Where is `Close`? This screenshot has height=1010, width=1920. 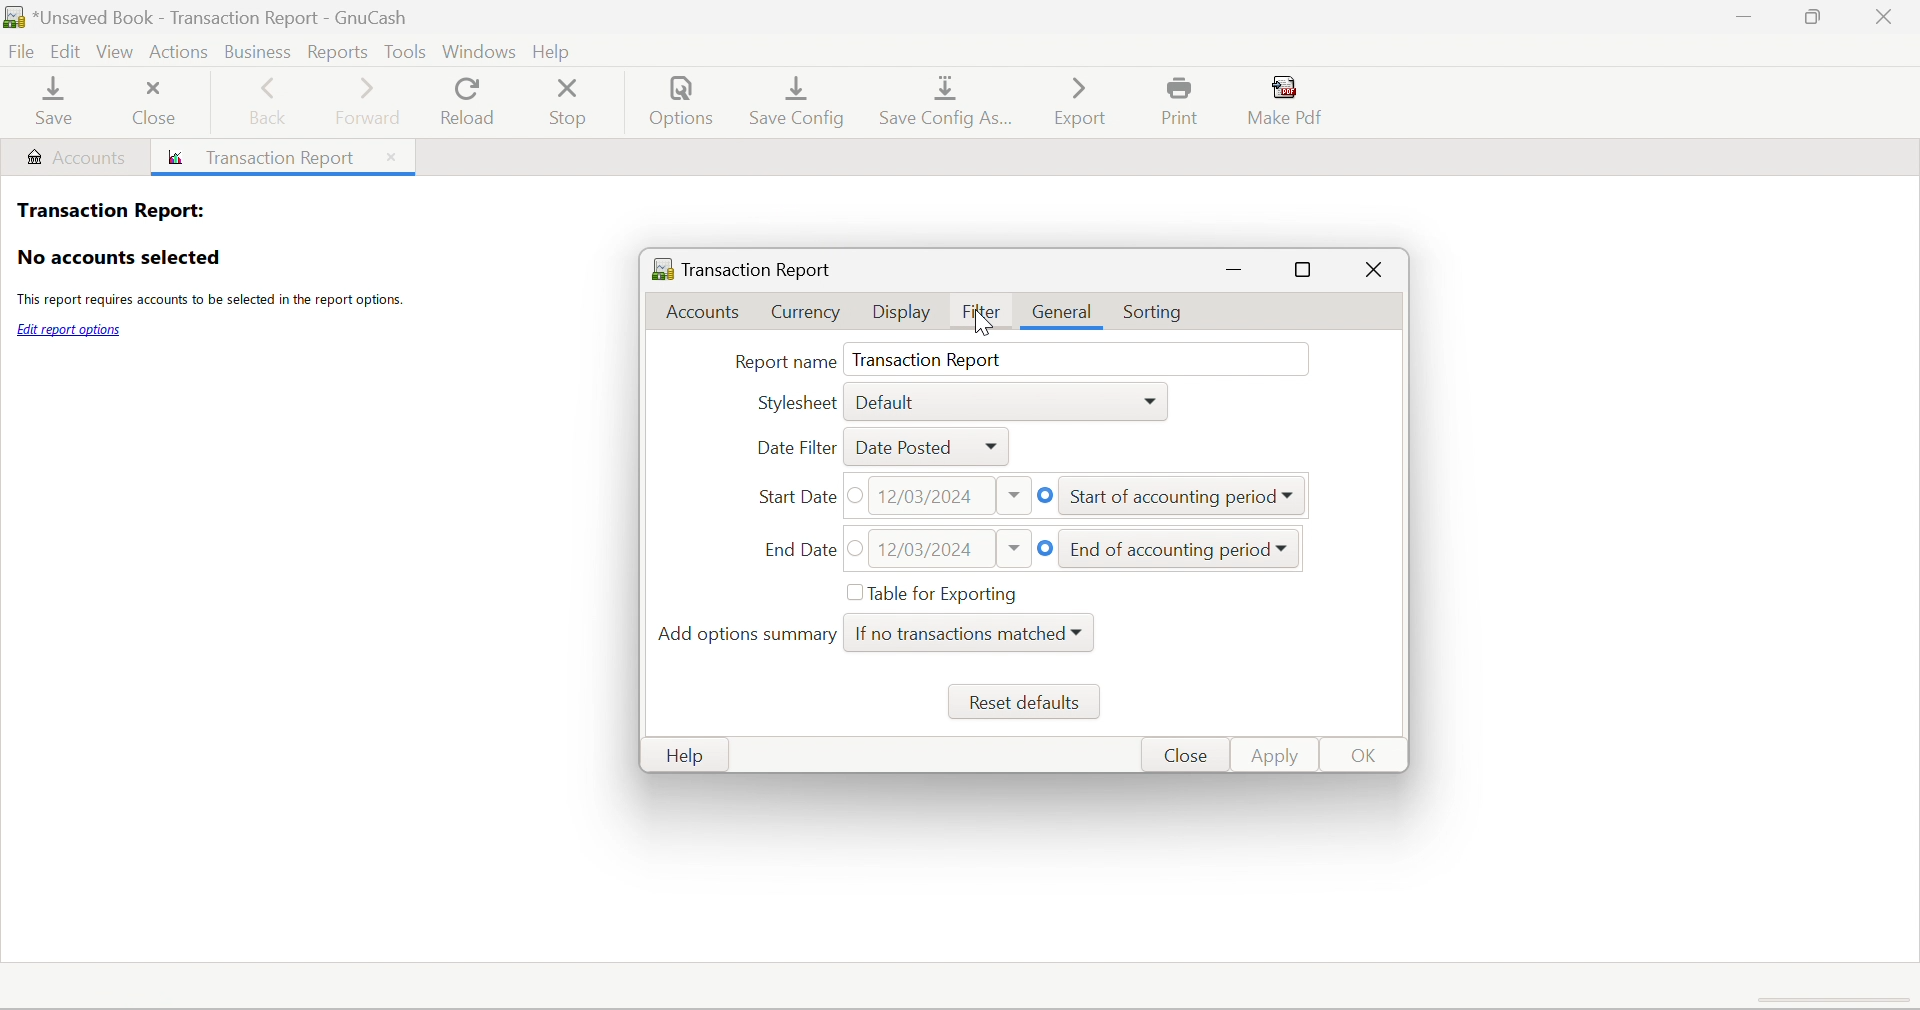 Close is located at coordinates (1373, 273).